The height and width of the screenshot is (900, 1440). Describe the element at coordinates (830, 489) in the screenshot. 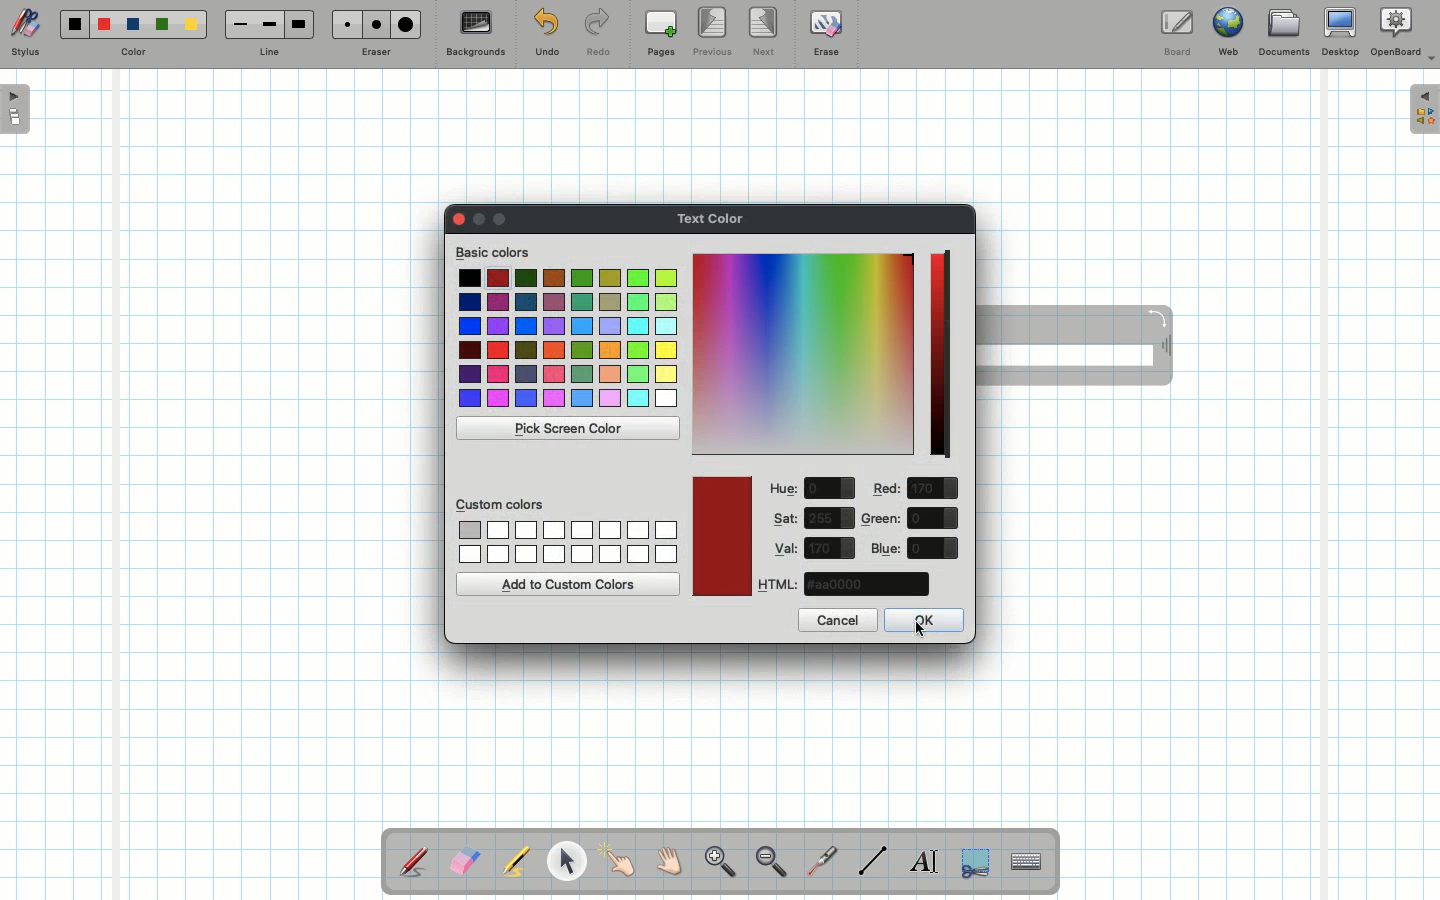

I see `value` at that location.